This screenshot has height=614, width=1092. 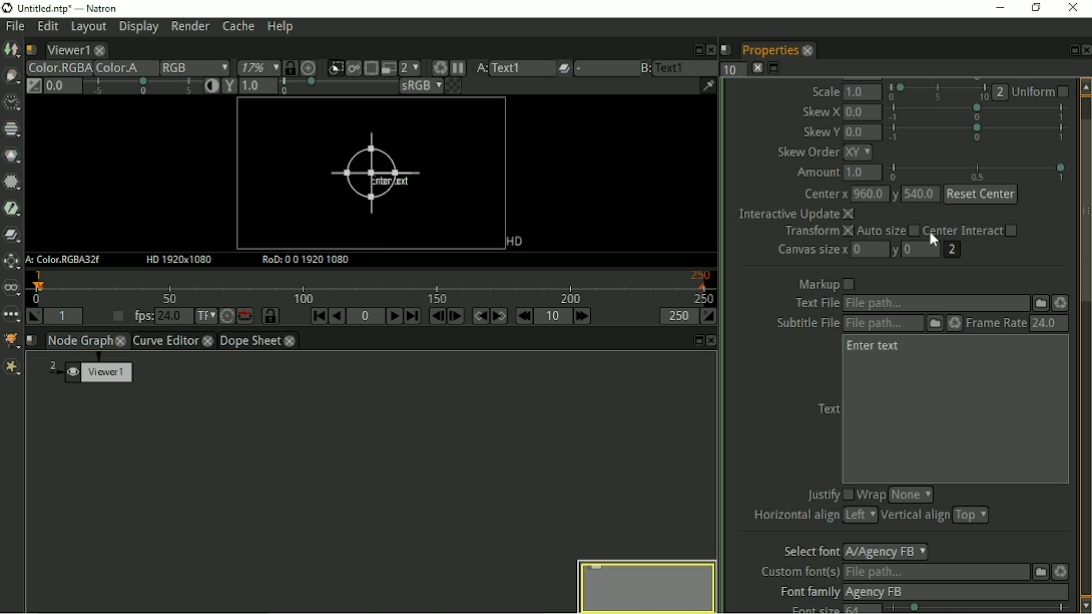 What do you see at coordinates (935, 304) in the screenshot?
I see `Text File` at bounding box center [935, 304].